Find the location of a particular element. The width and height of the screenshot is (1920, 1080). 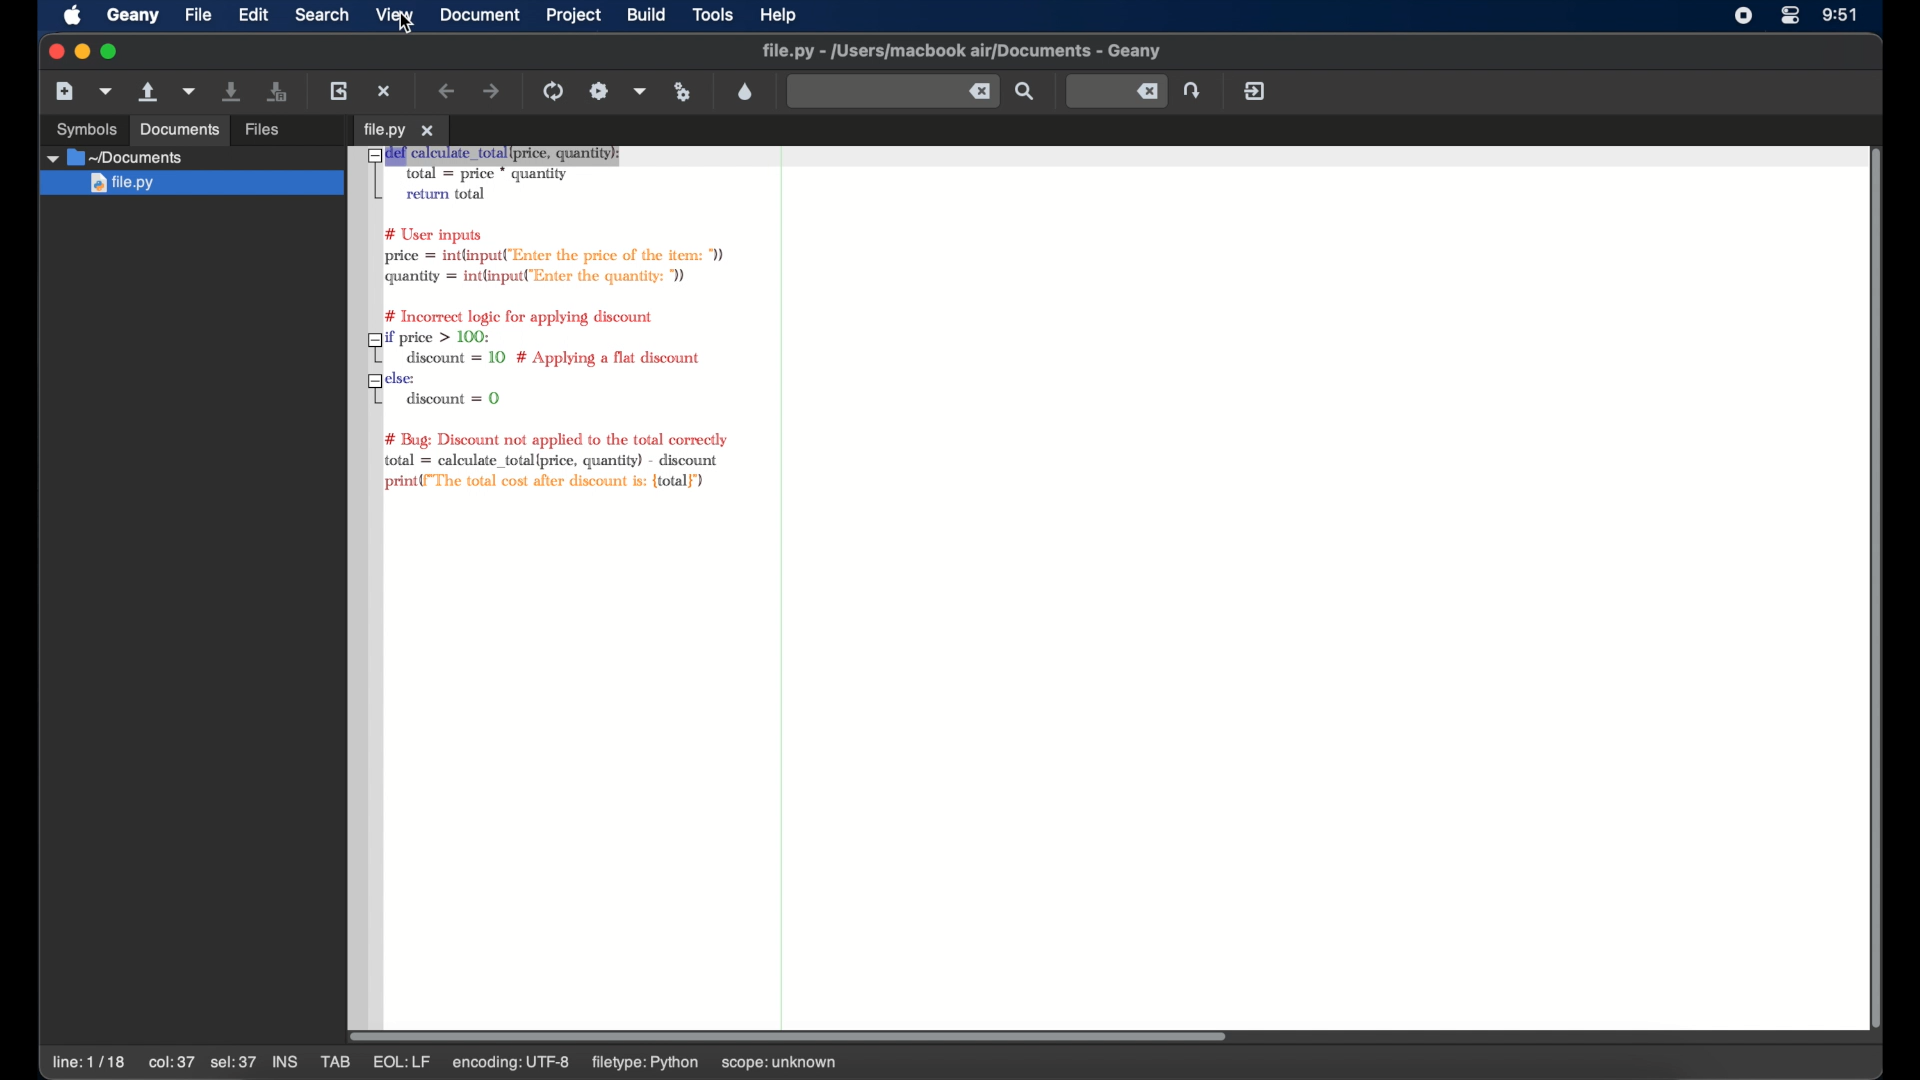

save all open files is located at coordinates (276, 92).